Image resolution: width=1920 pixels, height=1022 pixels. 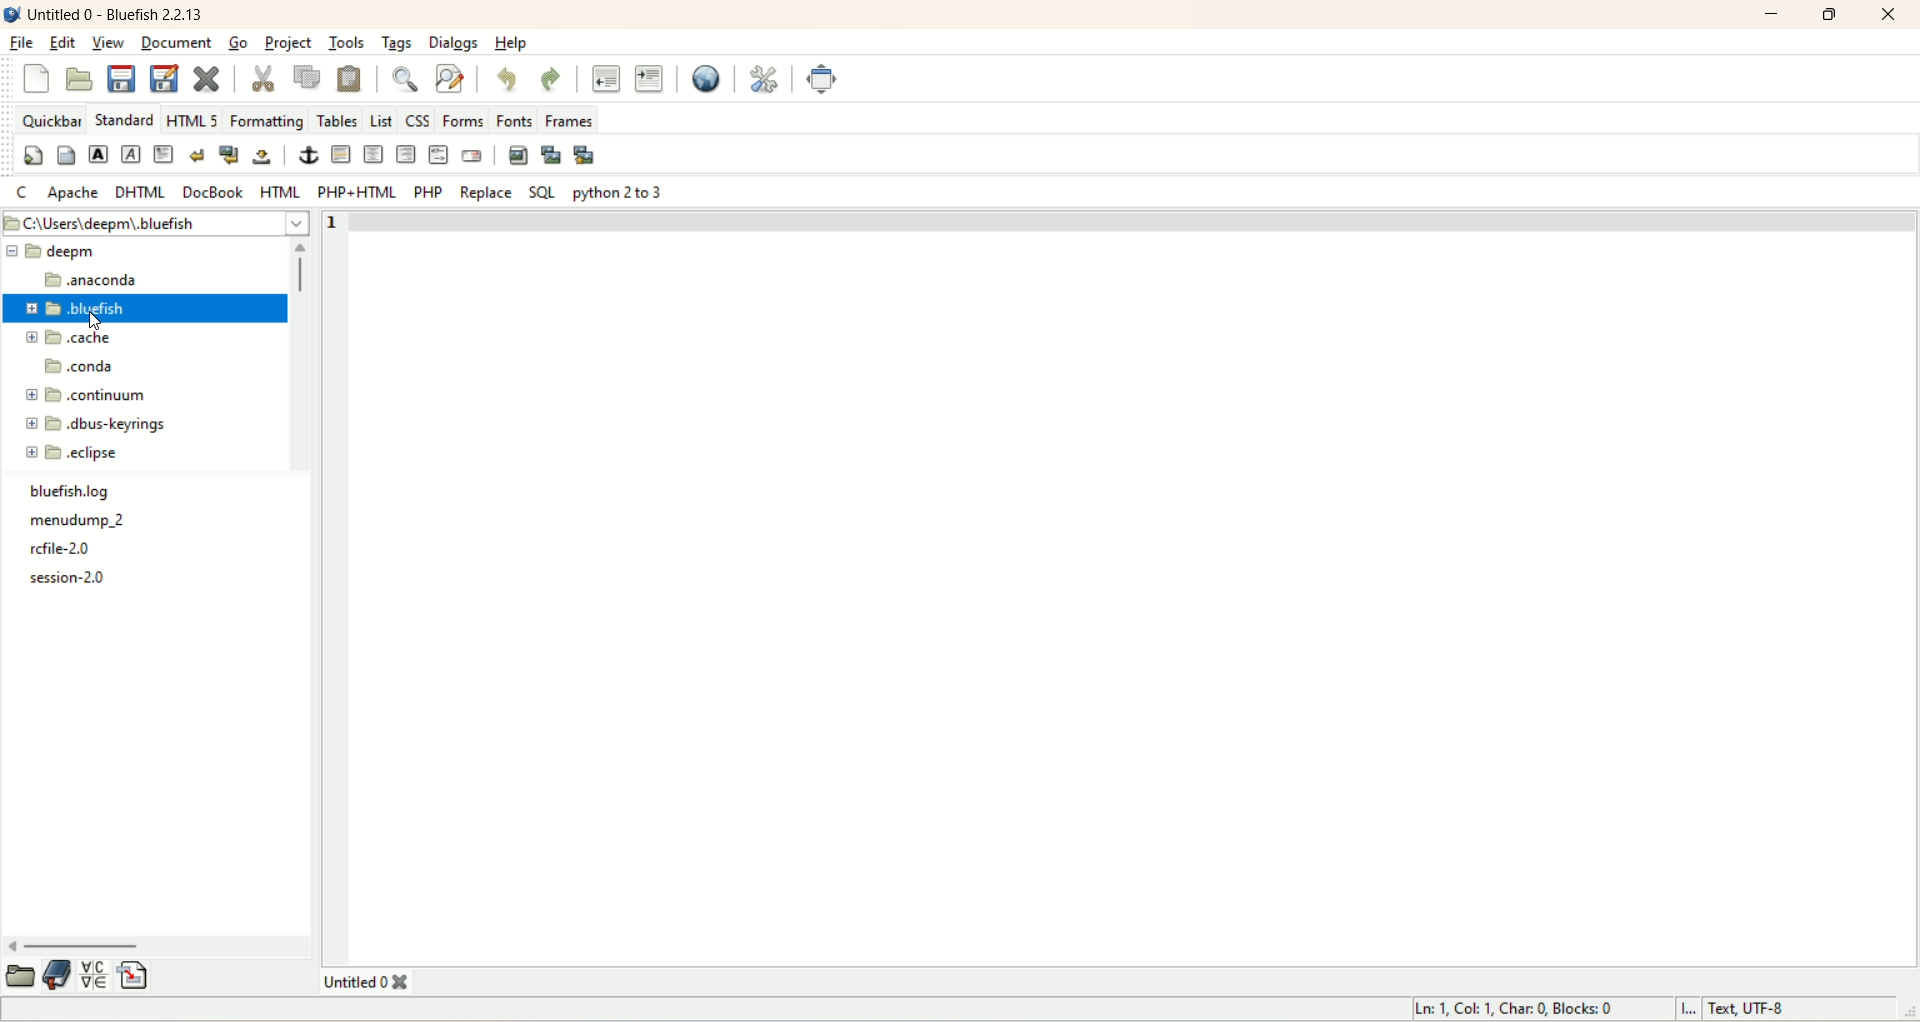 What do you see at coordinates (304, 156) in the screenshot?
I see `anchor/hyperlink` at bounding box center [304, 156].